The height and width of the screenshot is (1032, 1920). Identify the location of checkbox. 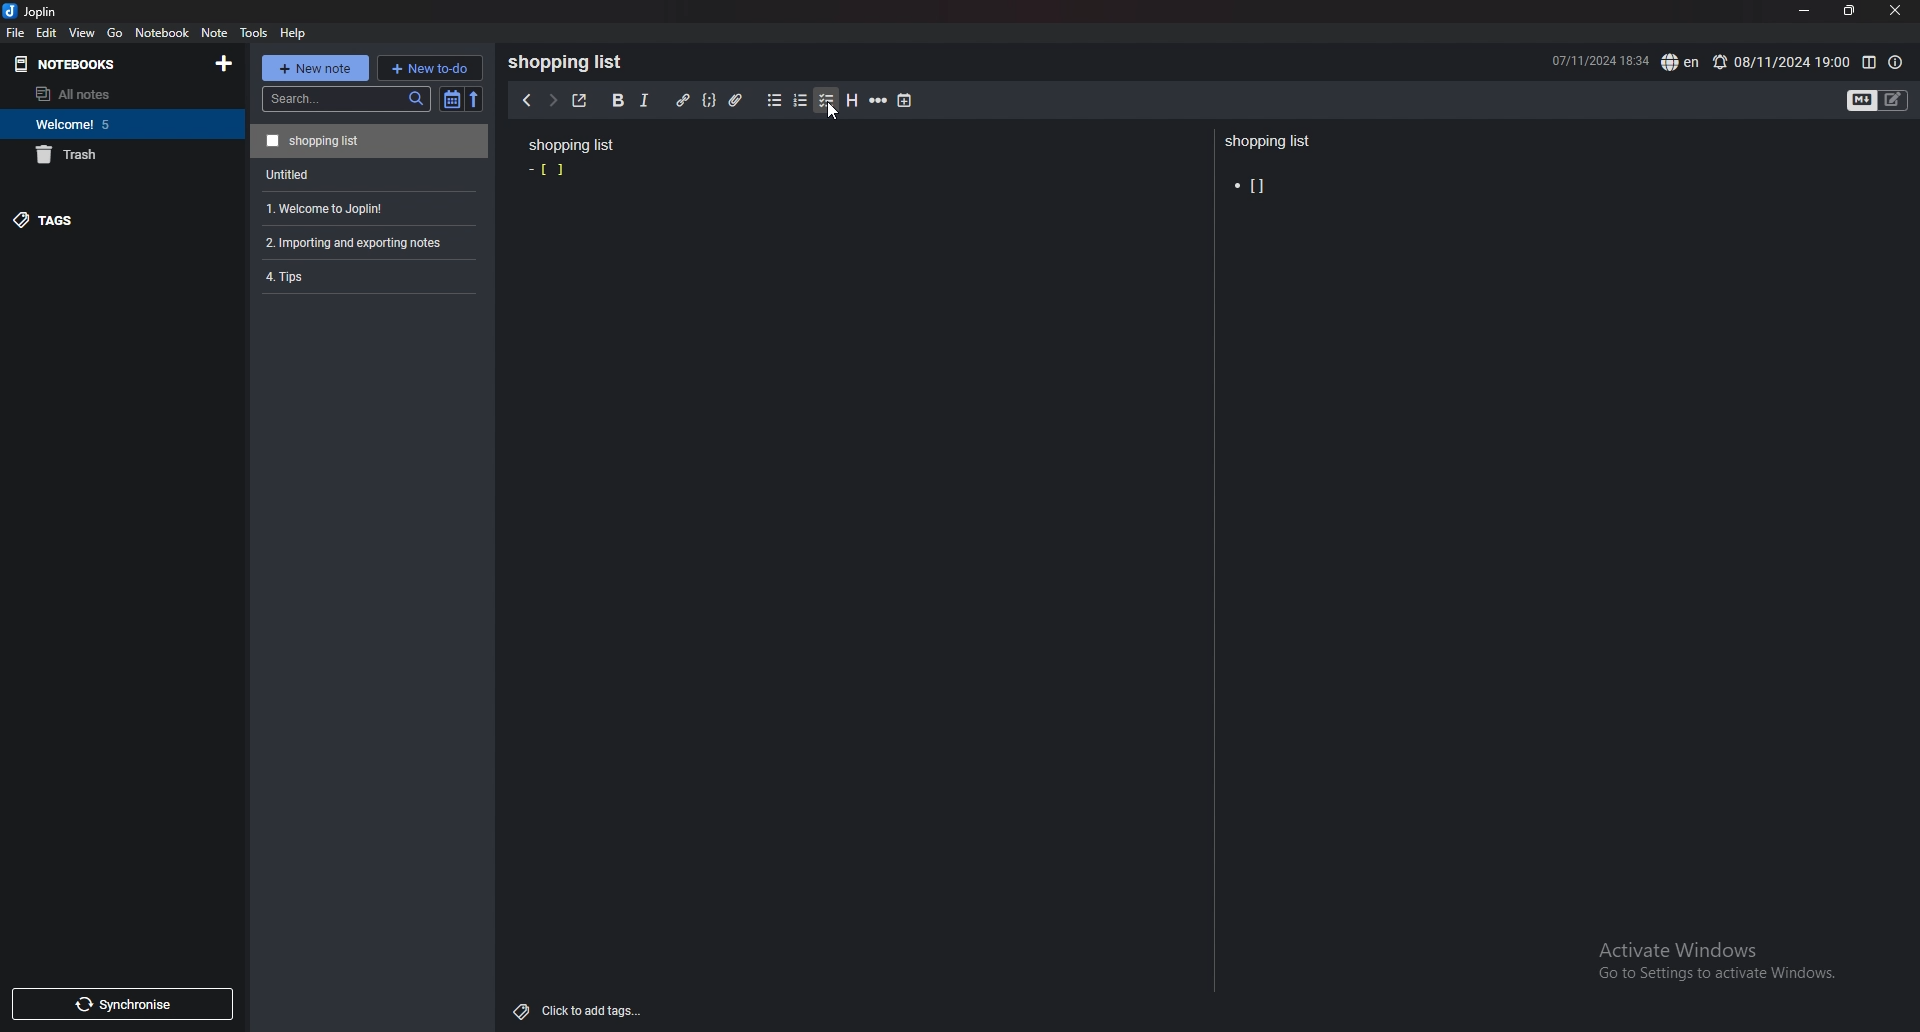
(551, 170).